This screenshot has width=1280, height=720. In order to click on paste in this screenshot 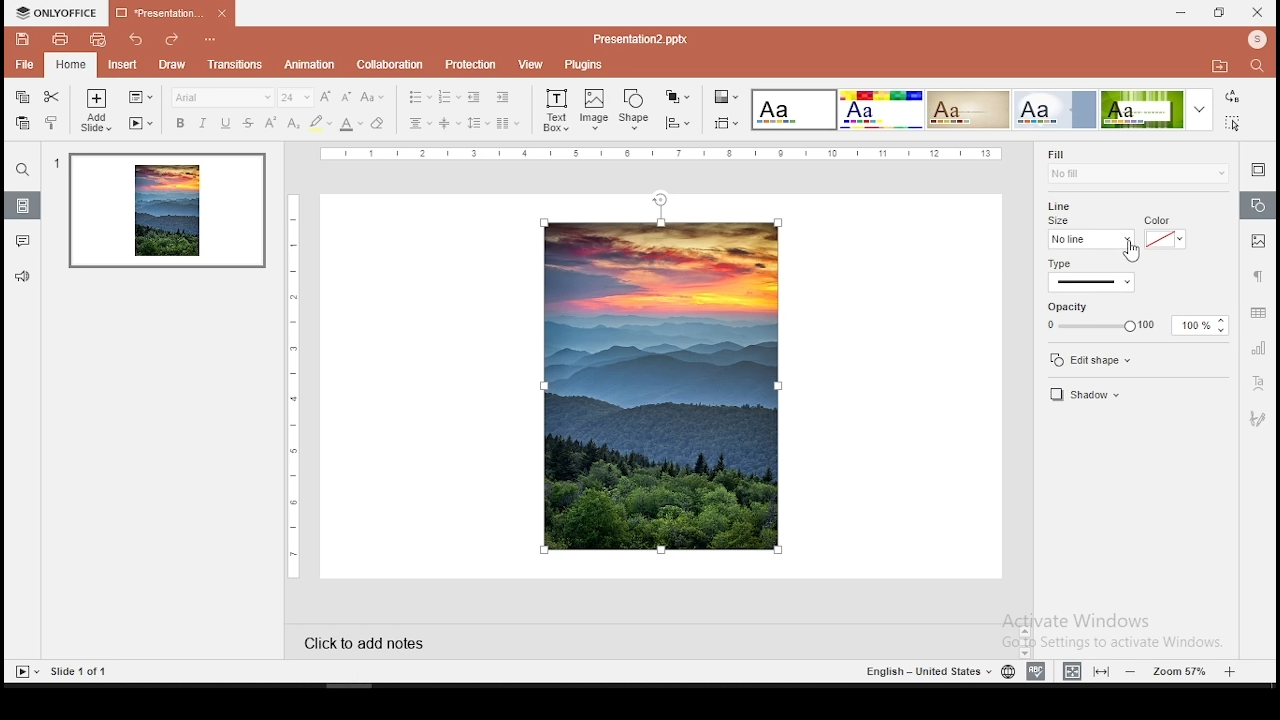, I will do `click(23, 123)`.